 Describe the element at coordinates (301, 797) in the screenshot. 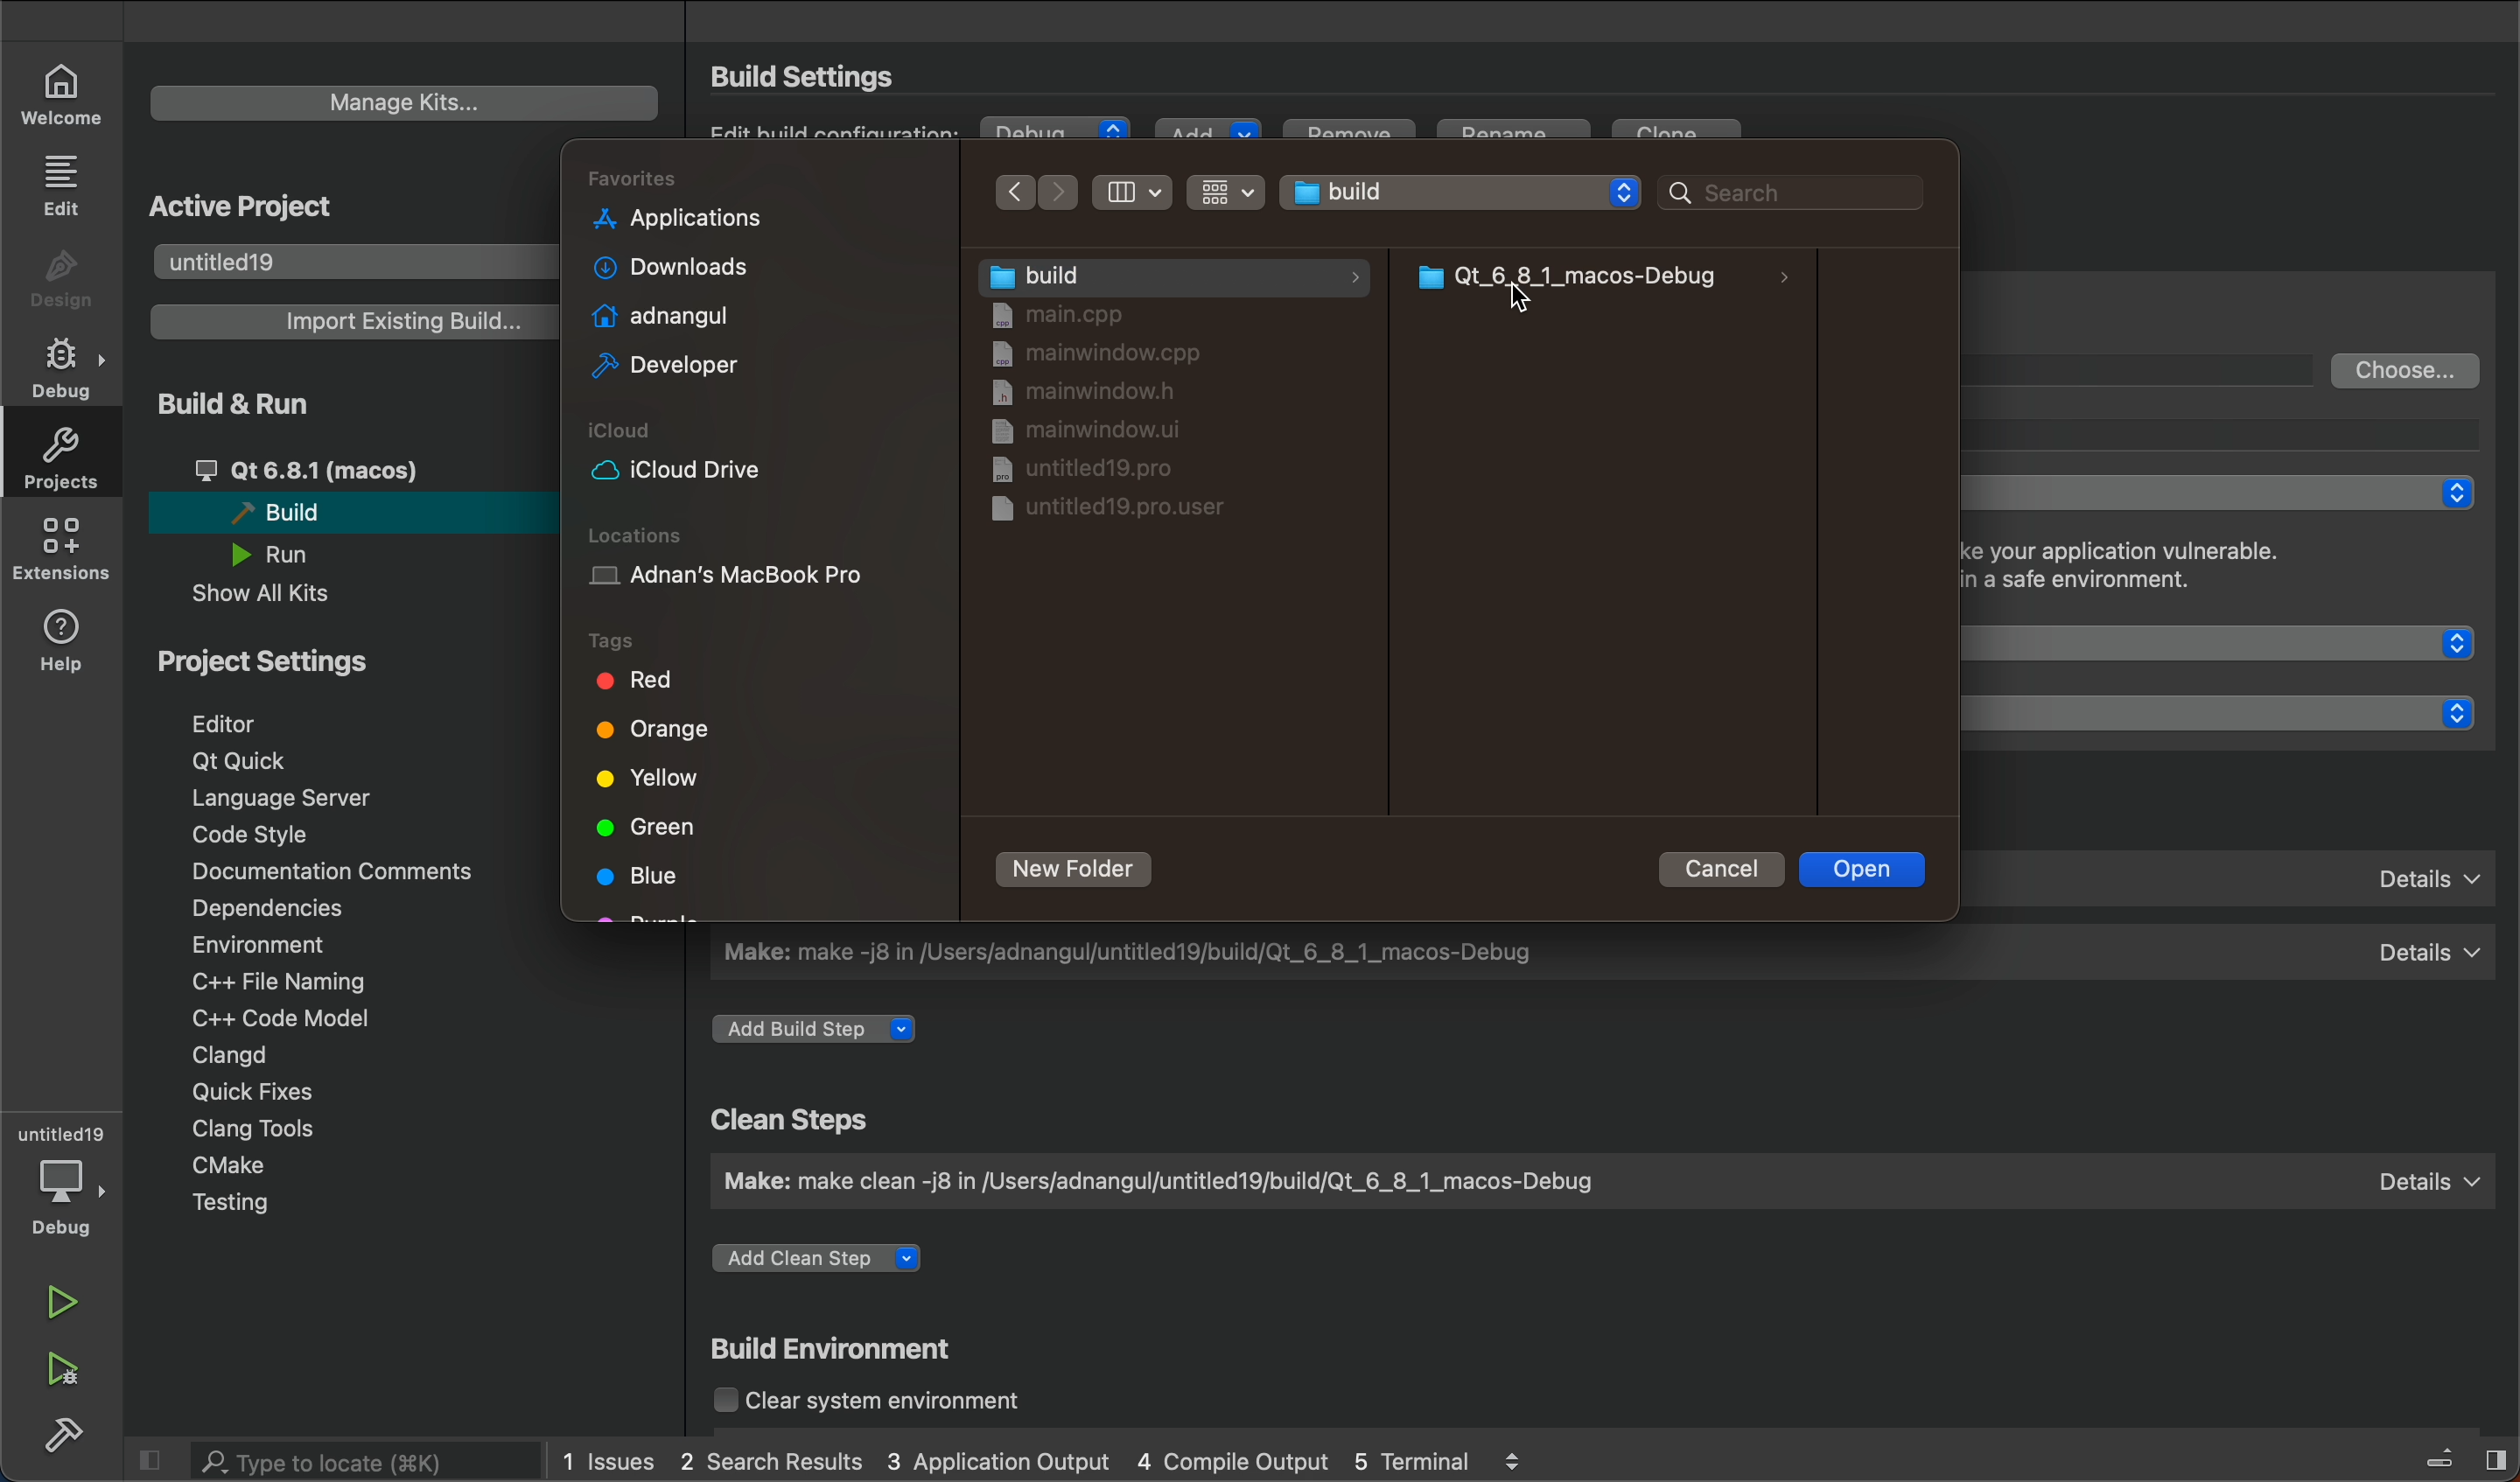

I see `language server` at that location.